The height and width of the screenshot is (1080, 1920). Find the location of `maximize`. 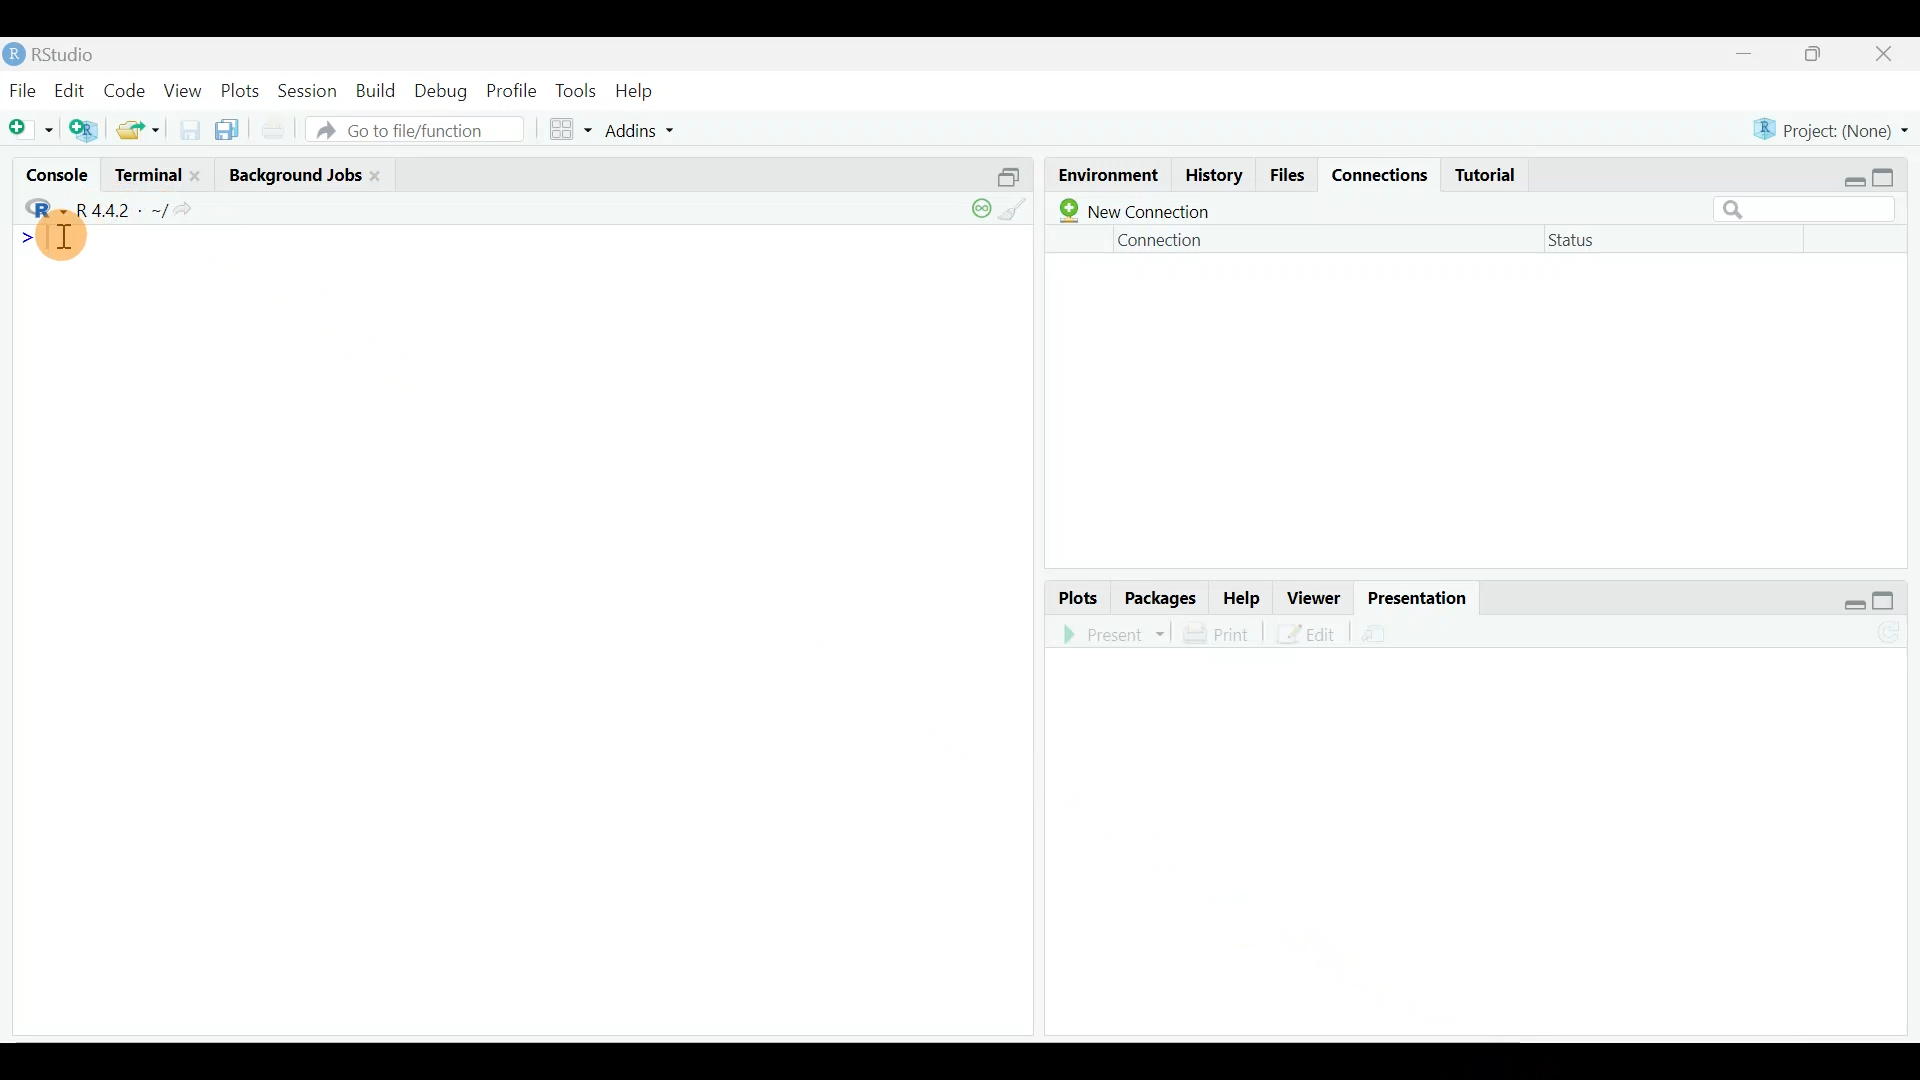

maximize is located at coordinates (1889, 599).